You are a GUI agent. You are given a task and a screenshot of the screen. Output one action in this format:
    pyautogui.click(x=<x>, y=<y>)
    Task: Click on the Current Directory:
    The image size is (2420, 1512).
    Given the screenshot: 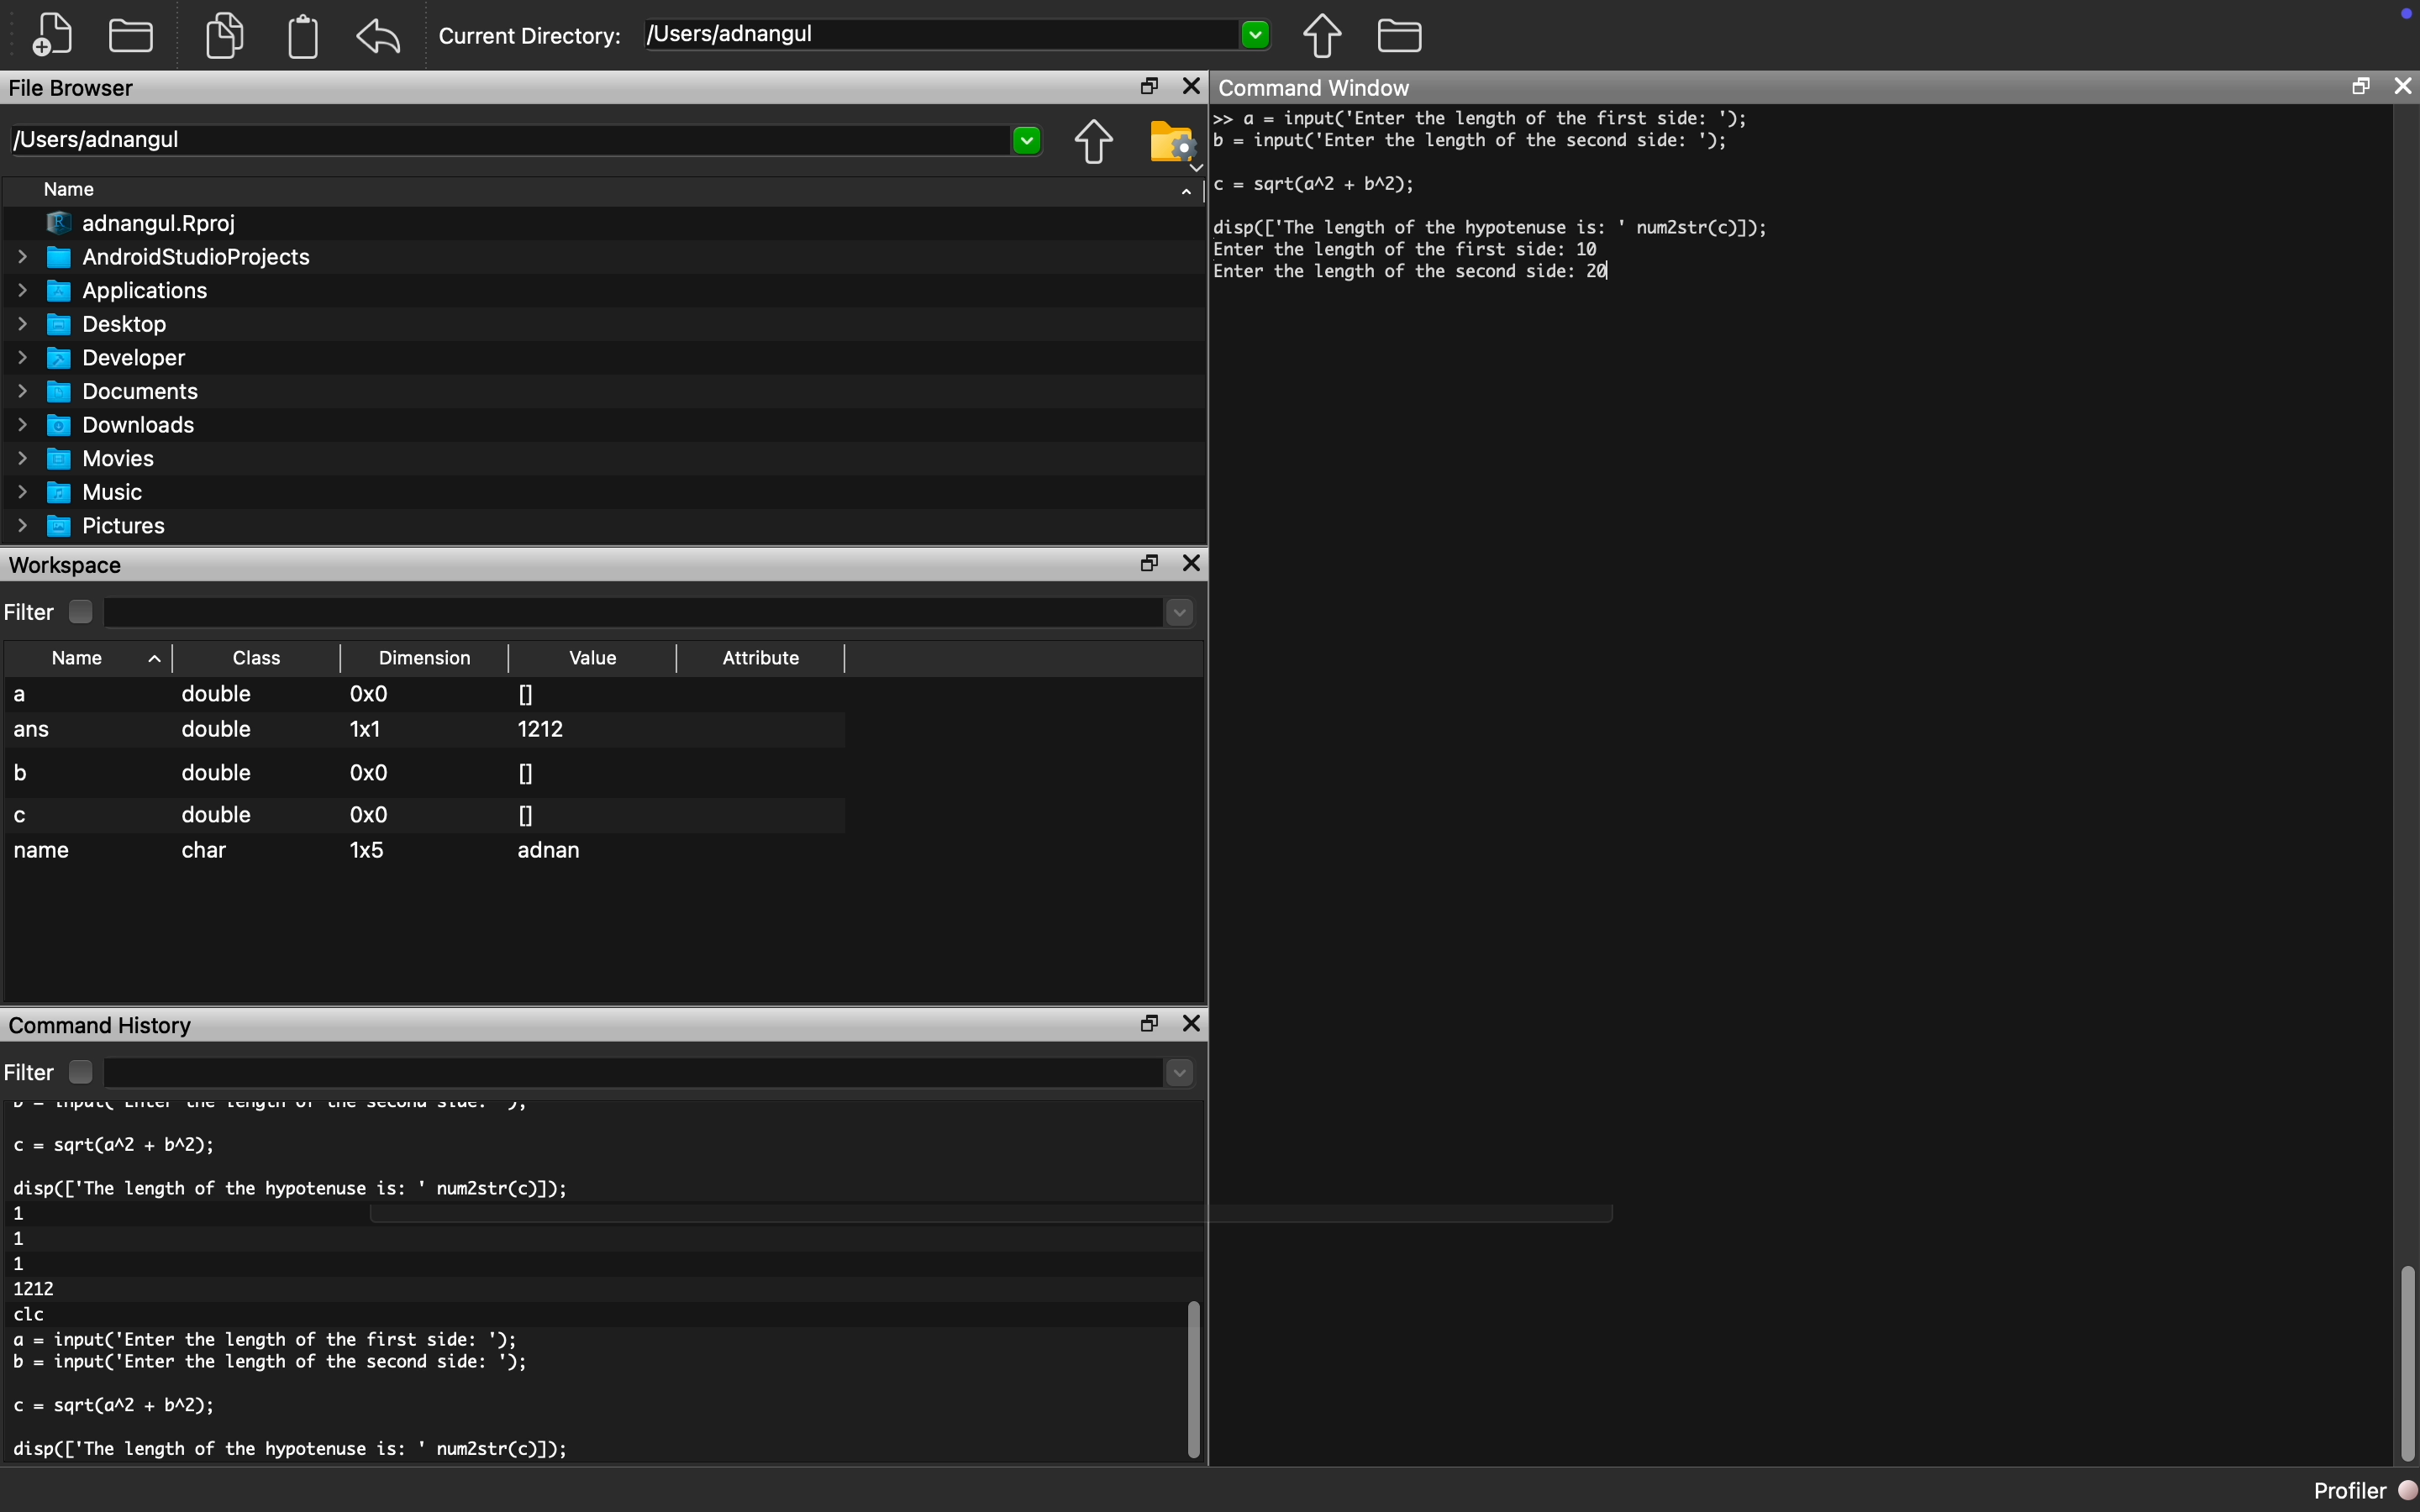 What is the action you would take?
    pyautogui.click(x=532, y=39)
    